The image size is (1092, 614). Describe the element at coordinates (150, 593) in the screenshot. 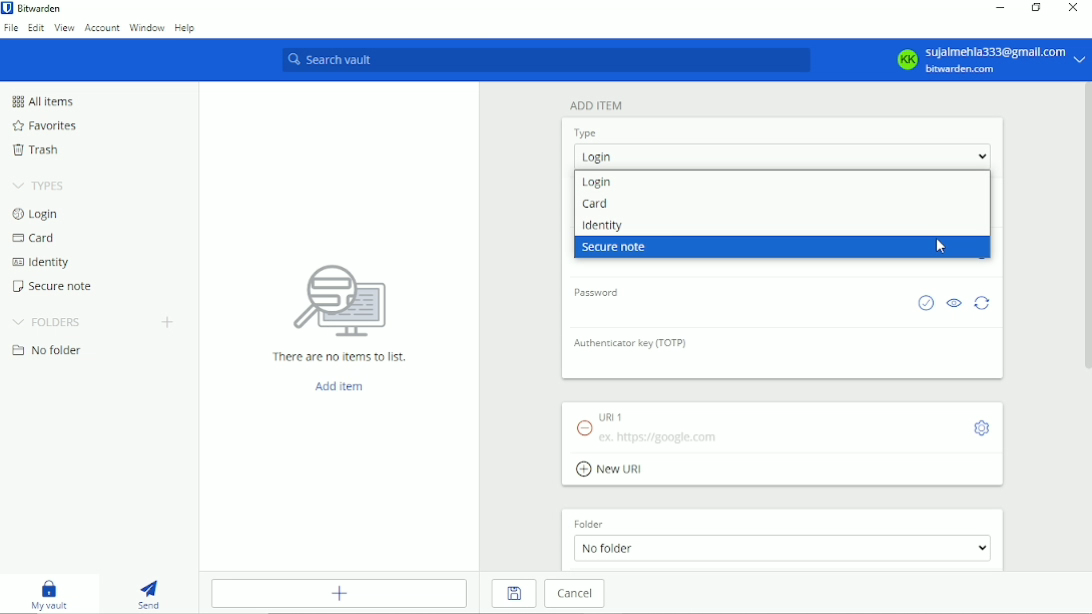

I see `Send` at that location.